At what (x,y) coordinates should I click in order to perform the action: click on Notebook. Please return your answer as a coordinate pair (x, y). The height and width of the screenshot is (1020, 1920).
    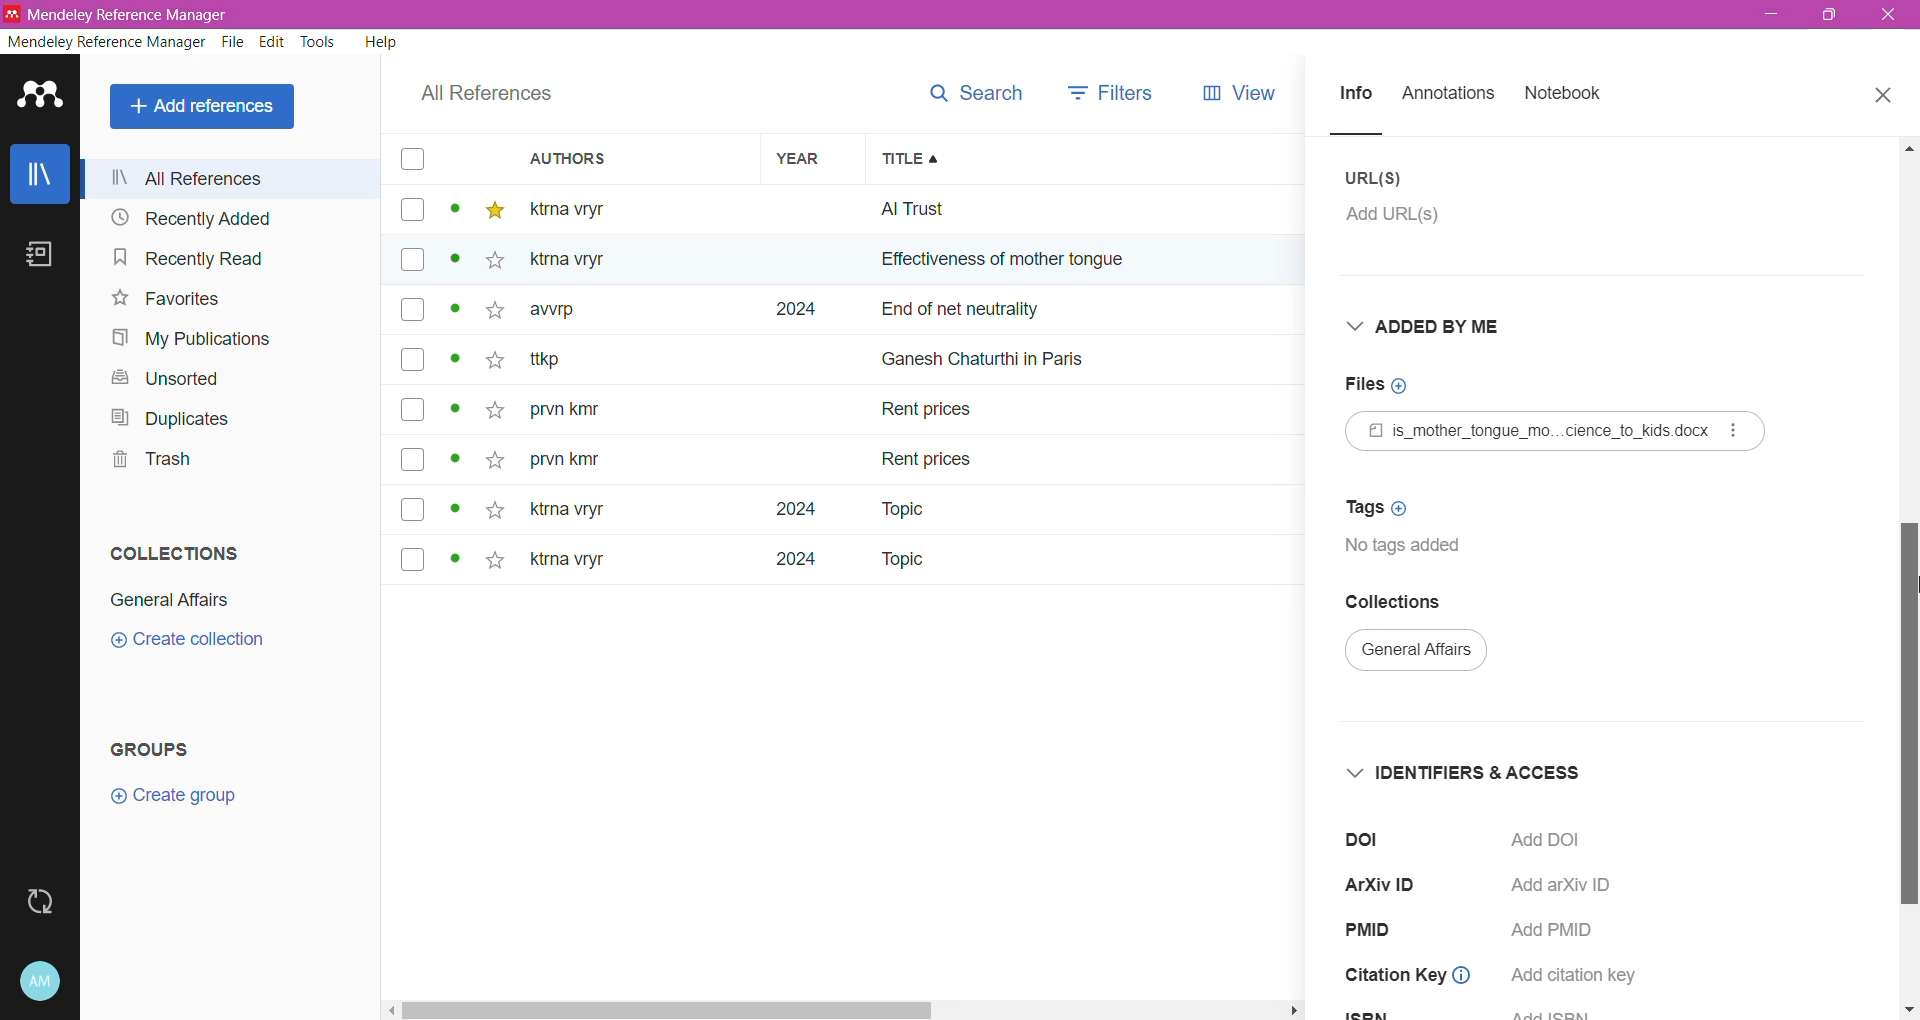
    Looking at the image, I should click on (40, 254).